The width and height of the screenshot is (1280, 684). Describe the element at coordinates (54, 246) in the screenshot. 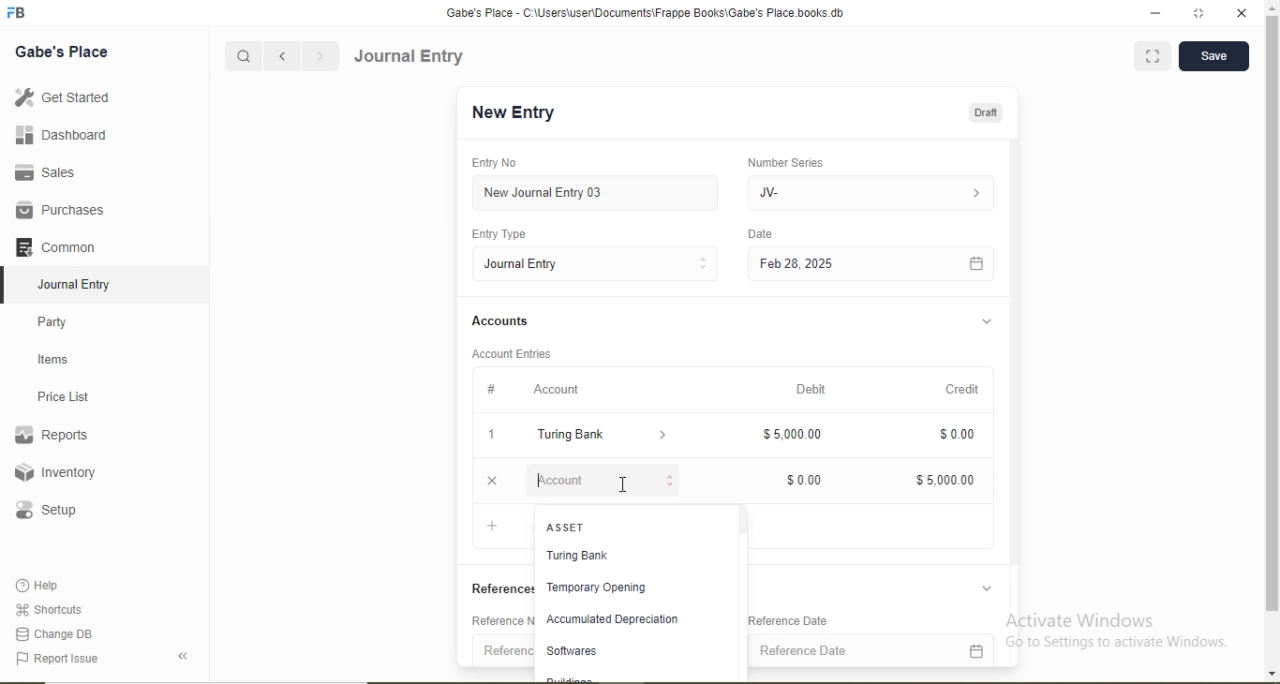

I see `Common` at that location.